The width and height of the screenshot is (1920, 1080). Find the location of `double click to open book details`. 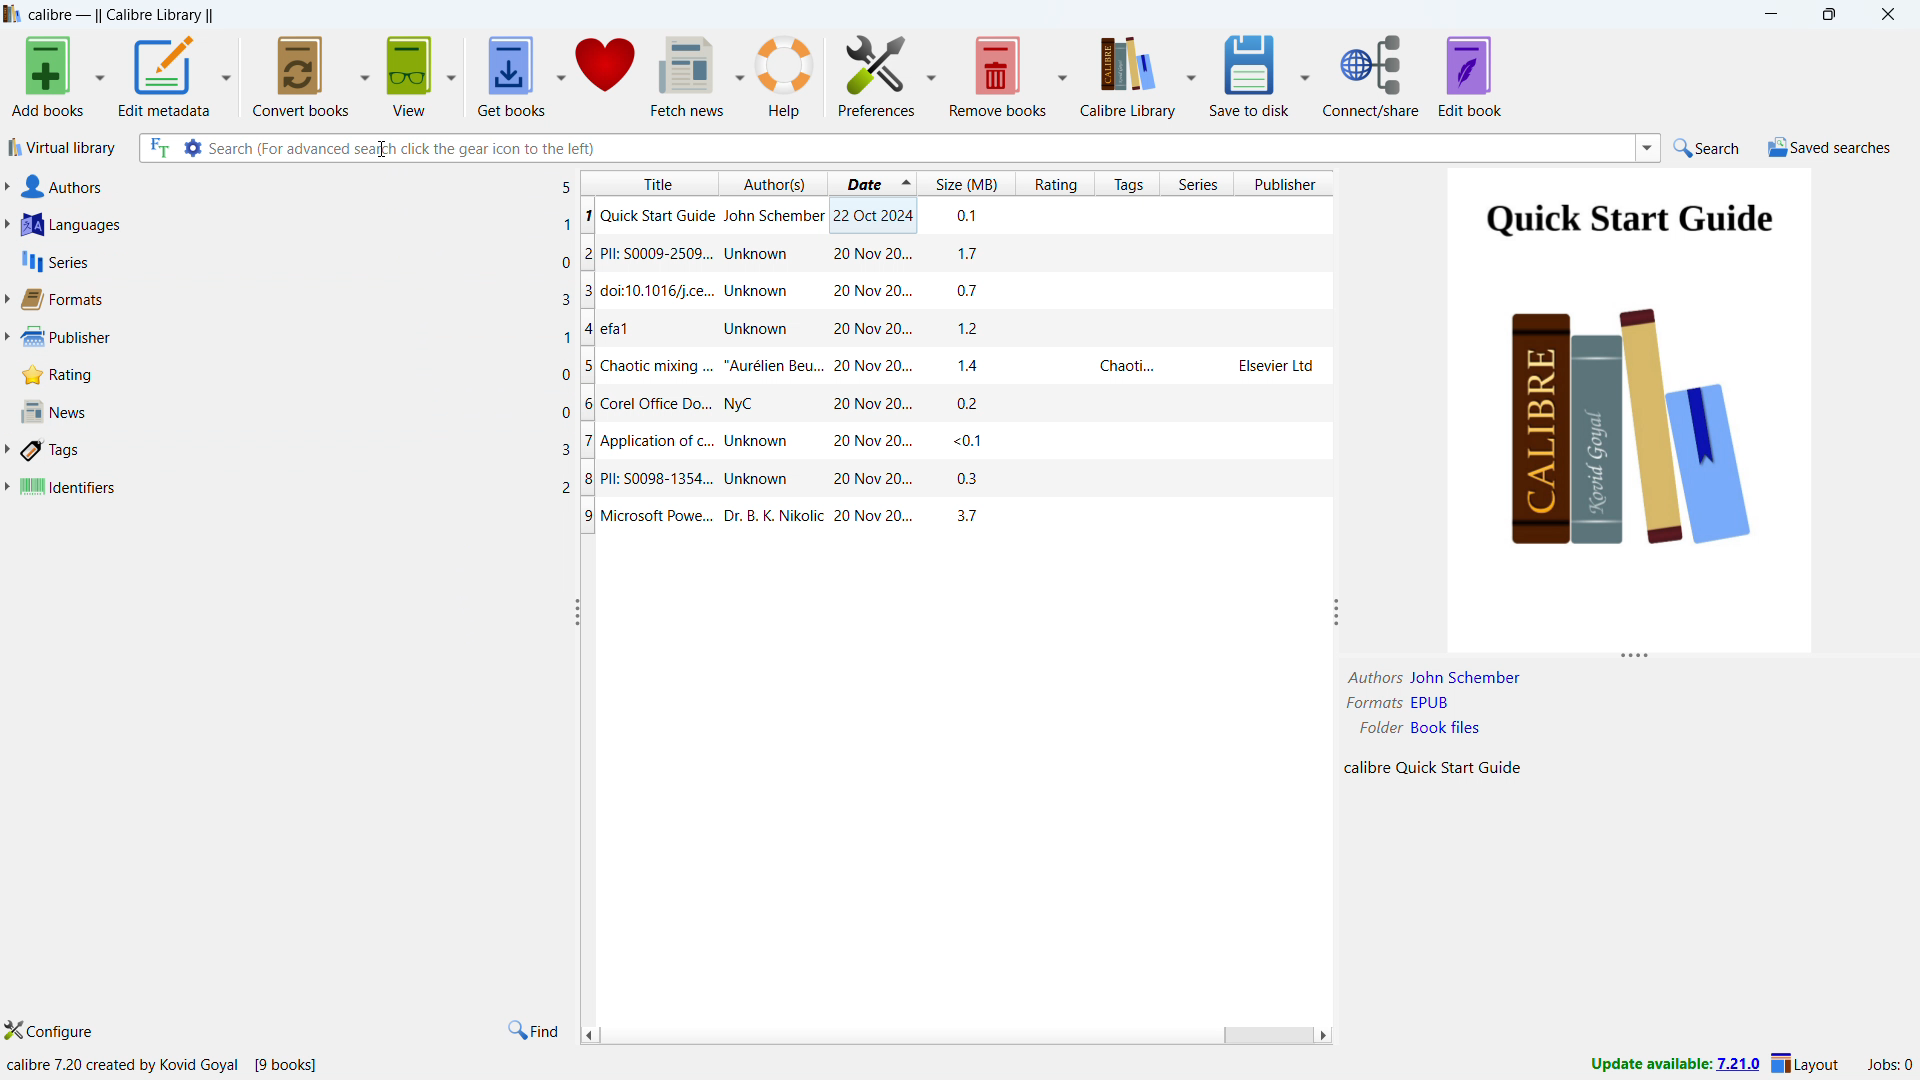

double click to open book details is located at coordinates (1634, 409).